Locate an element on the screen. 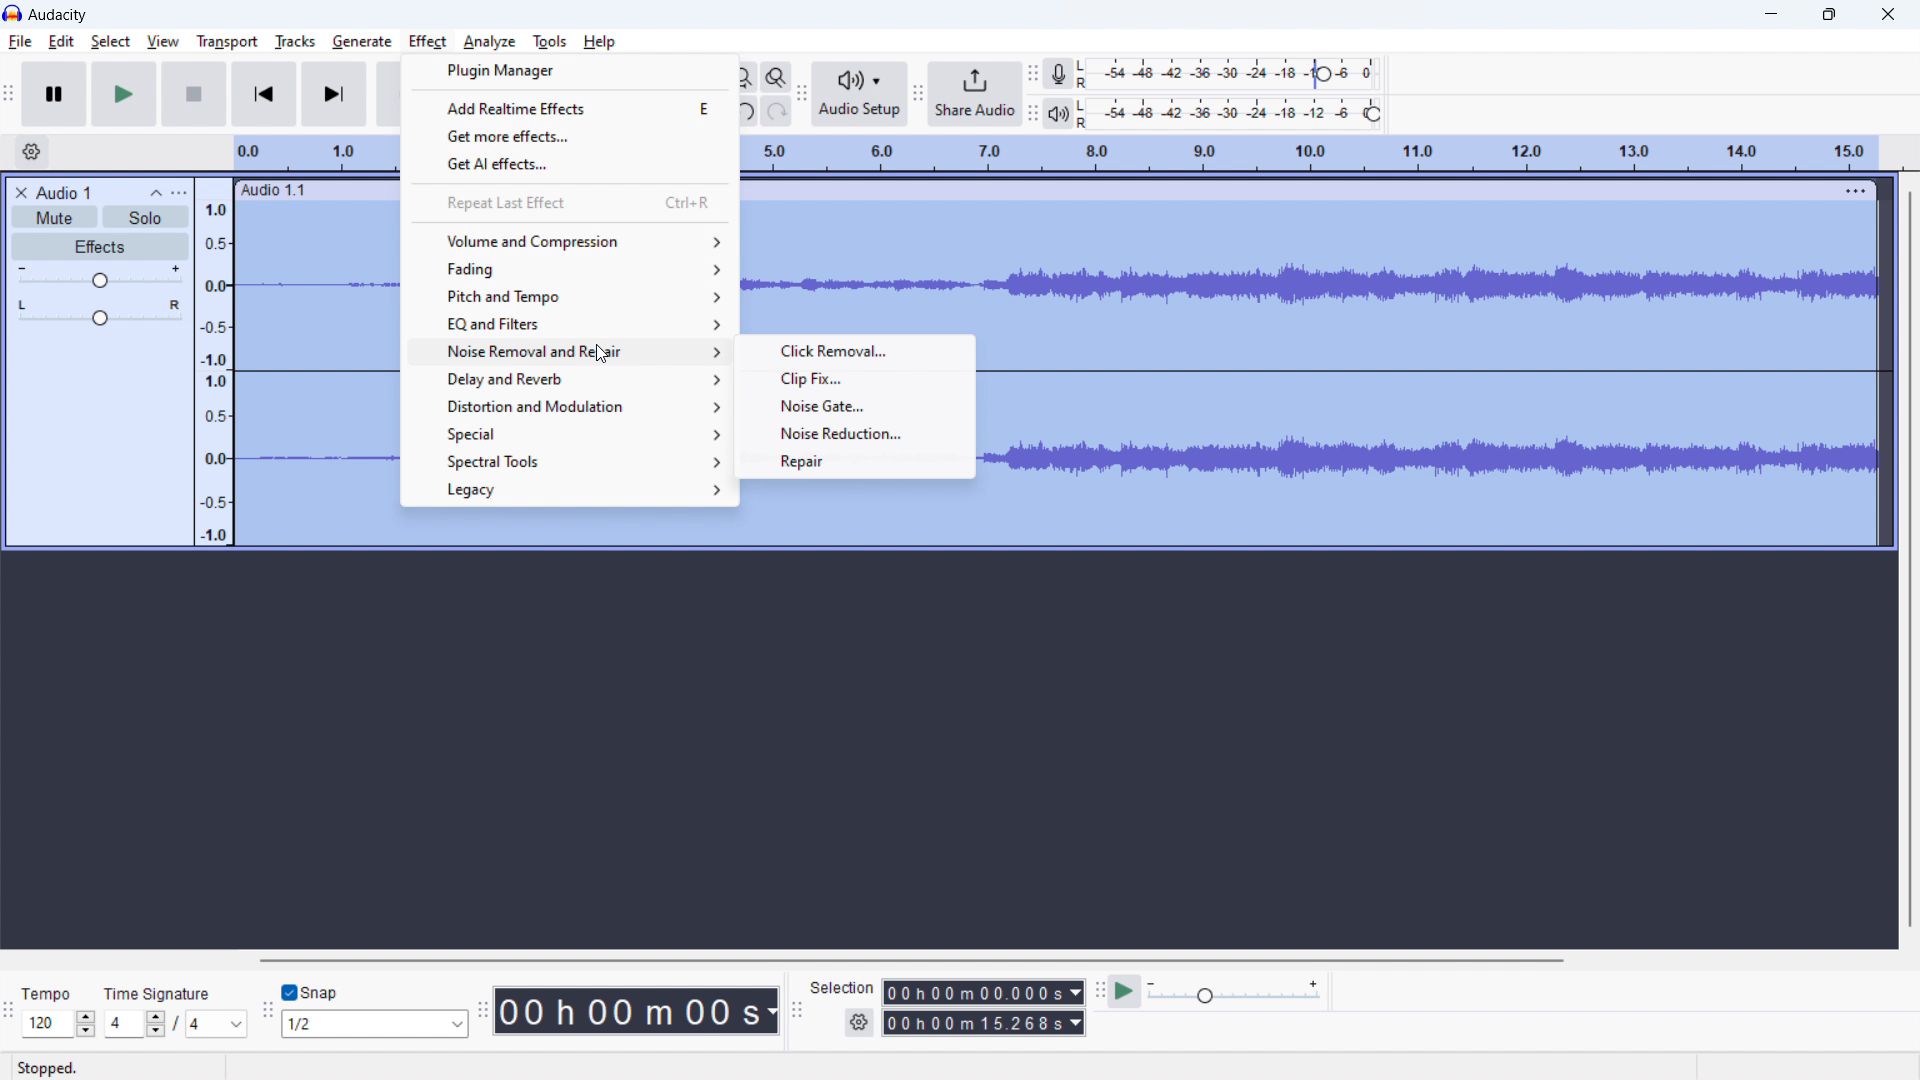 The width and height of the screenshot is (1920, 1080). recording meter is located at coordinates (1057, 75).